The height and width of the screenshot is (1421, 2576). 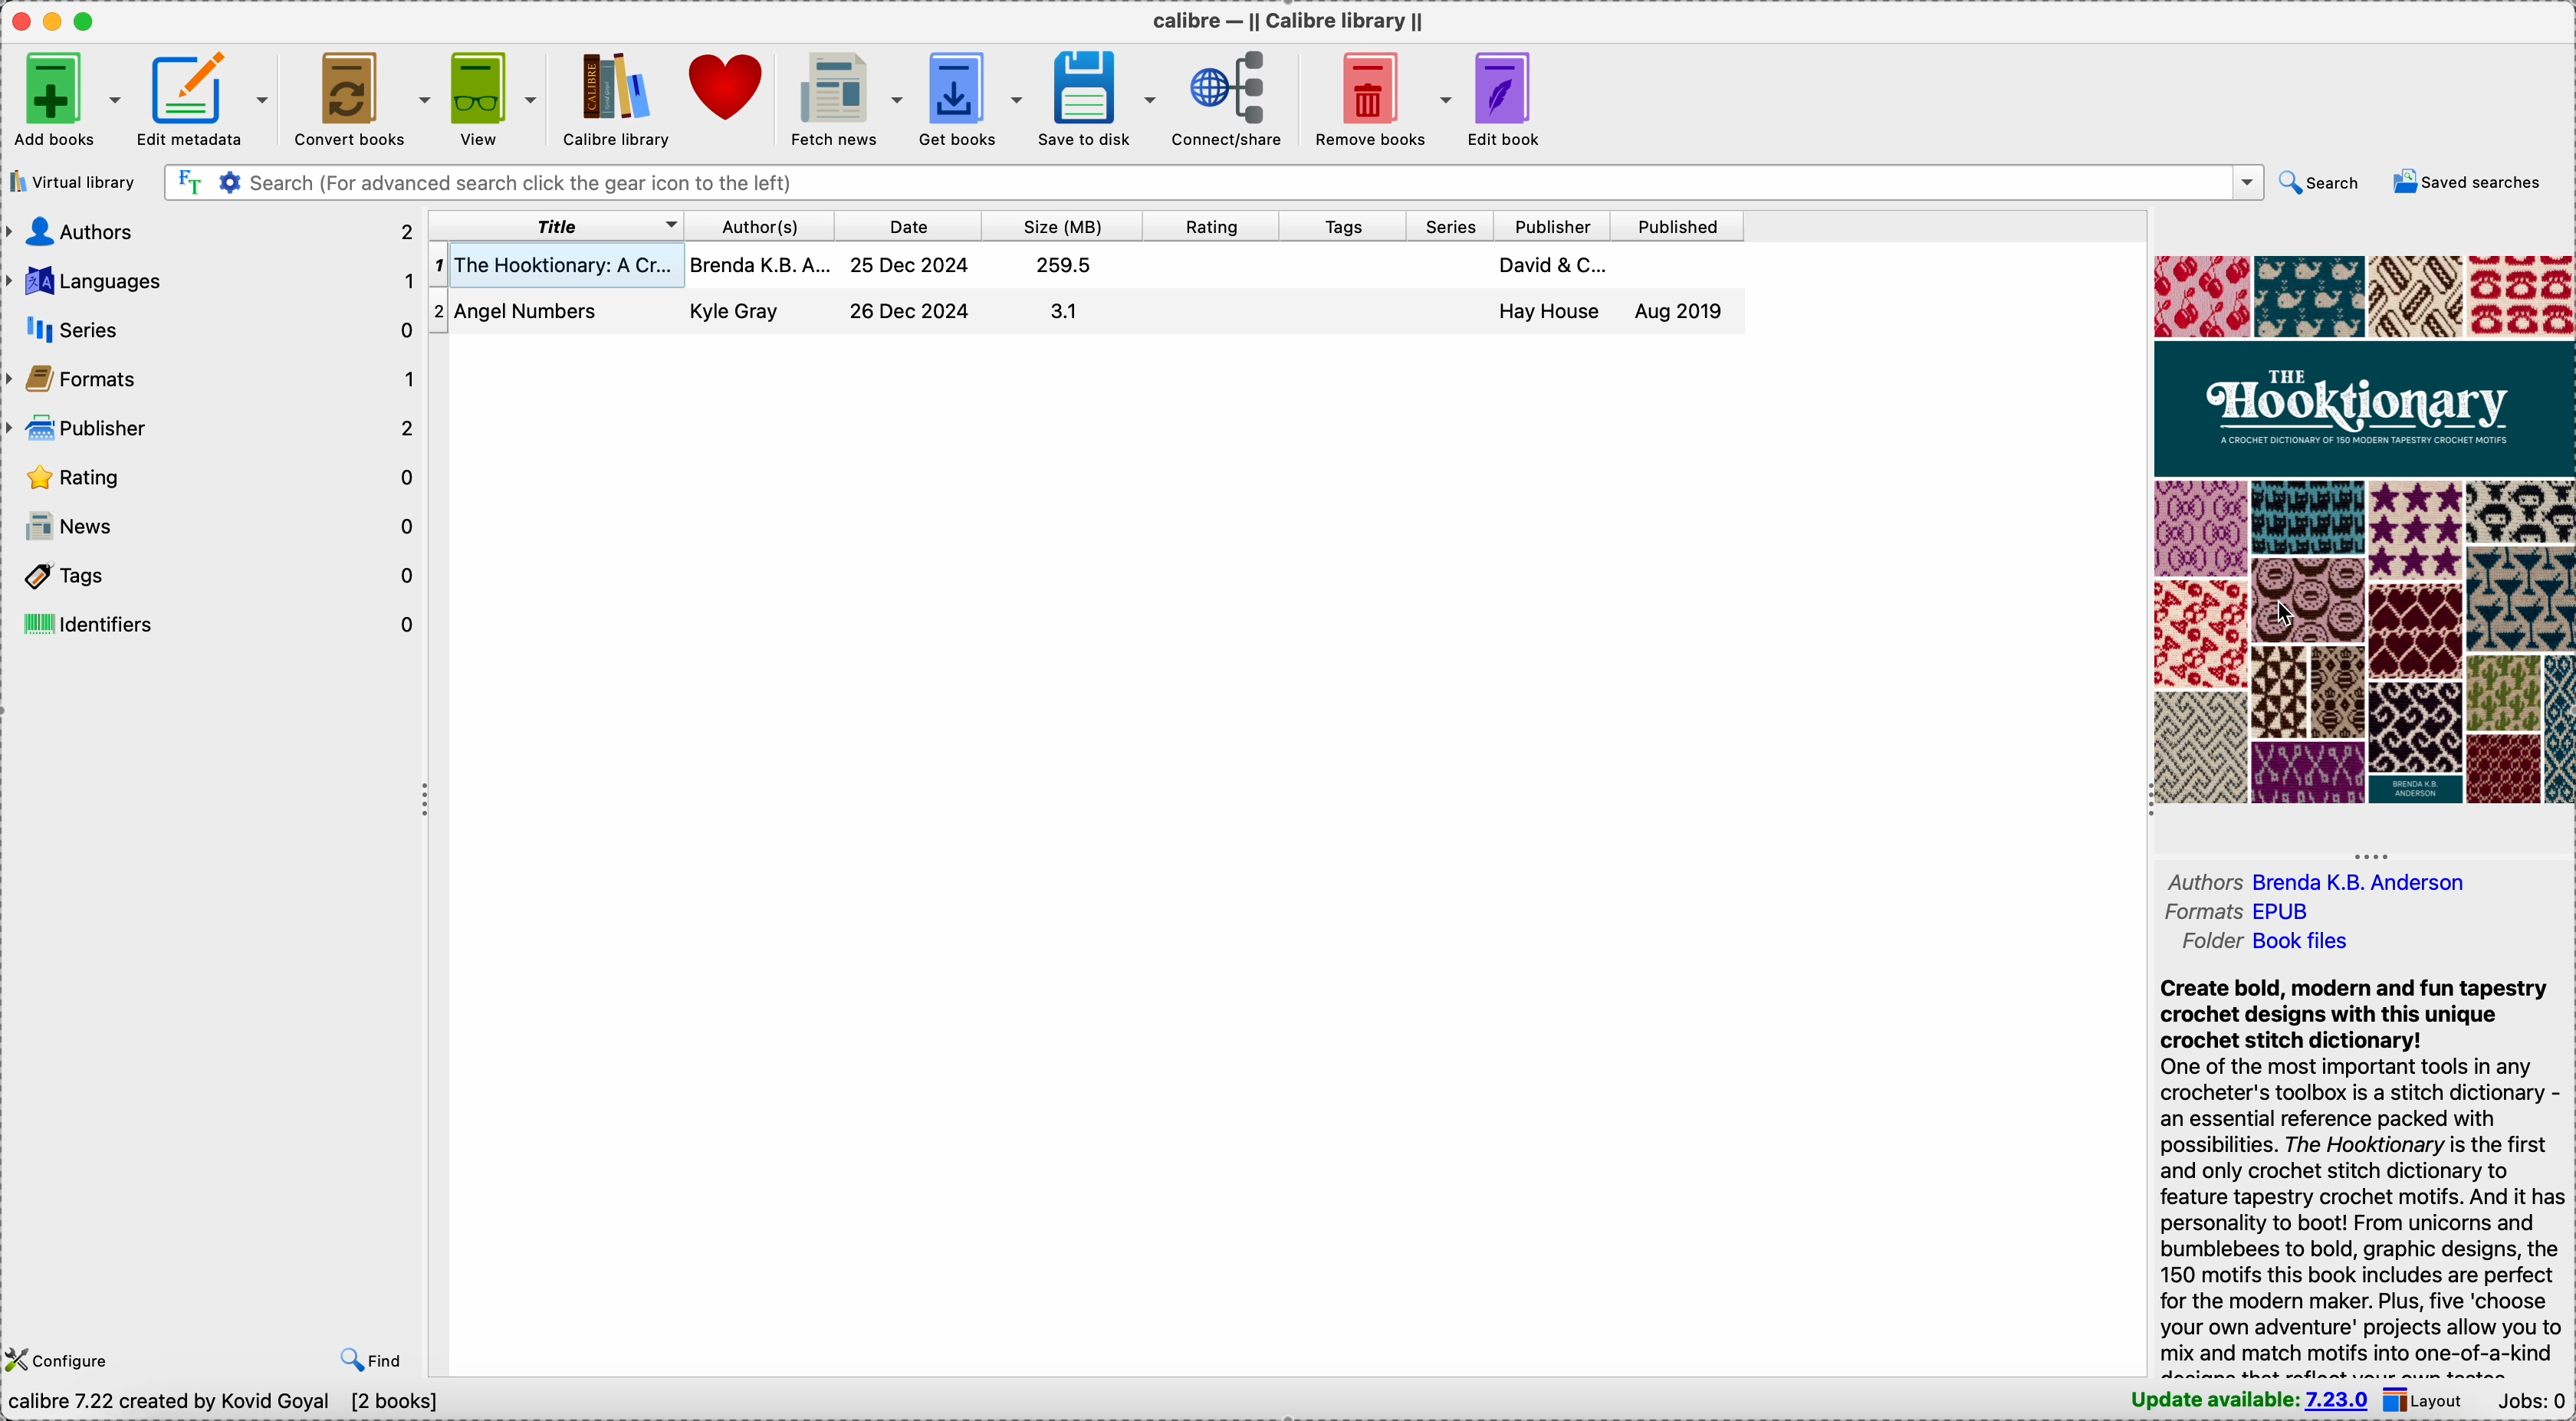 I want to click on edit book, so click(x=1514, y=101).